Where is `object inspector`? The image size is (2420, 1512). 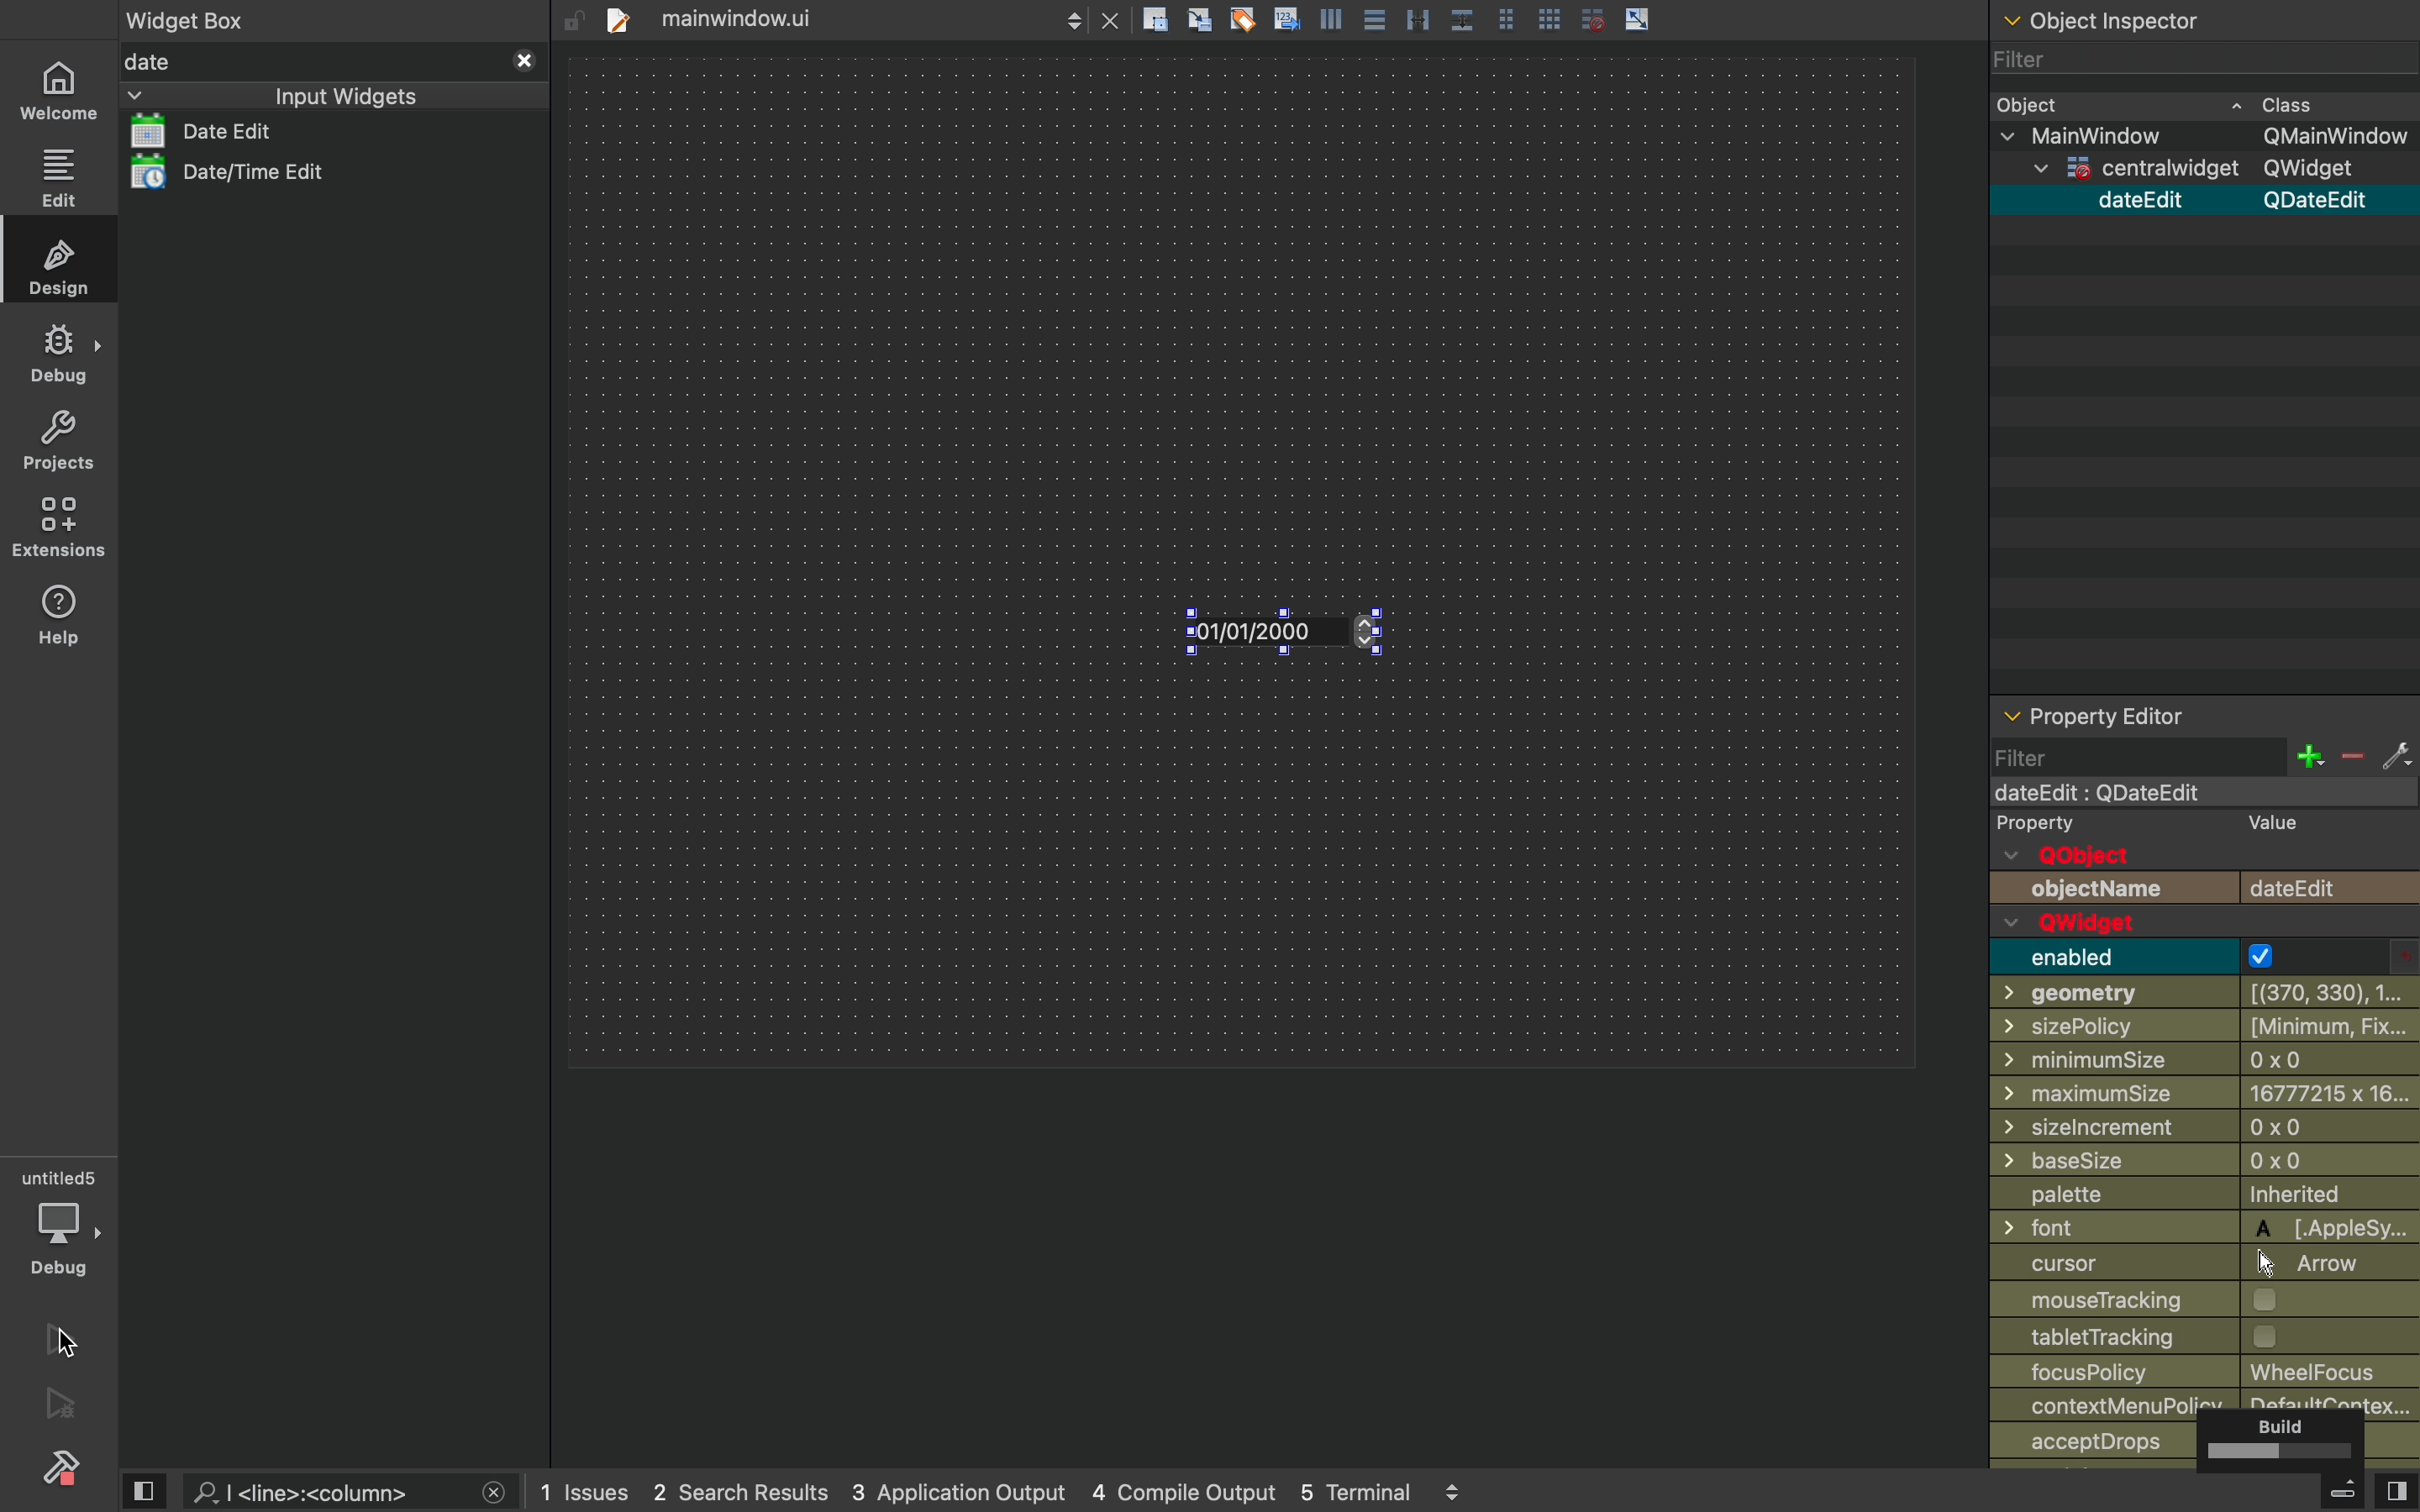
object inspector is located at coordinates (2204, 21).